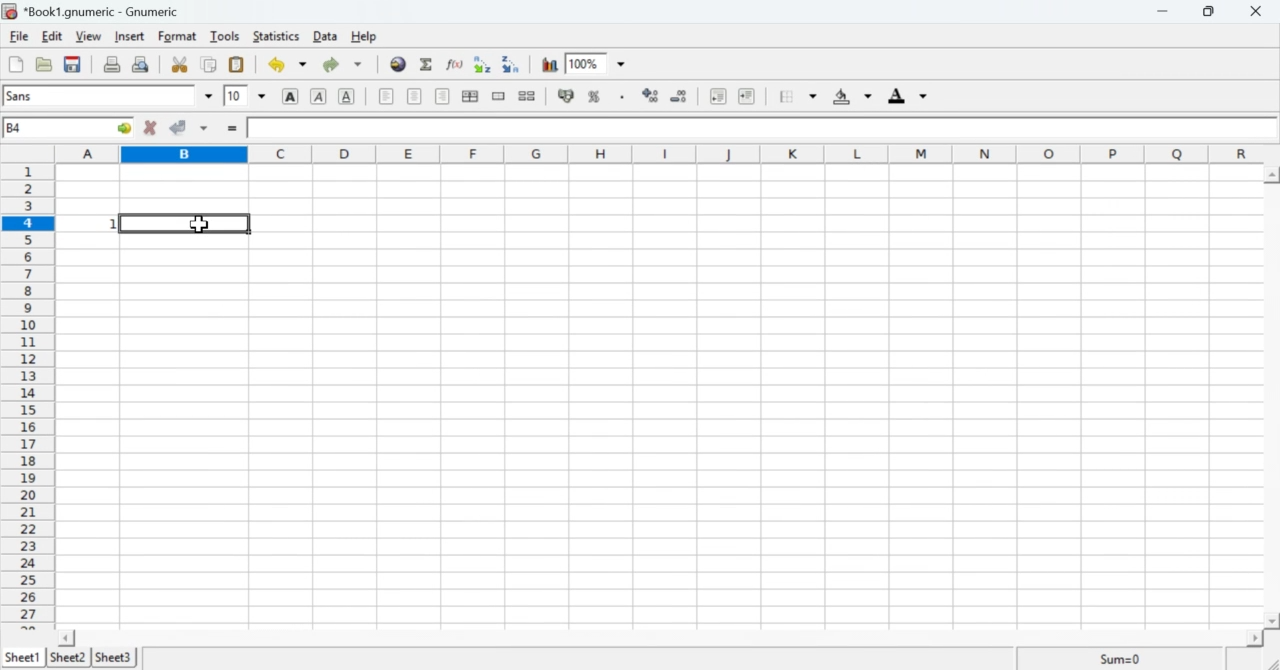 This screenshot has width=1280, height=670. What do you see at coordinates (350, 97) in the screenshot?
I see `Underline` at bounding box center [350, 97].